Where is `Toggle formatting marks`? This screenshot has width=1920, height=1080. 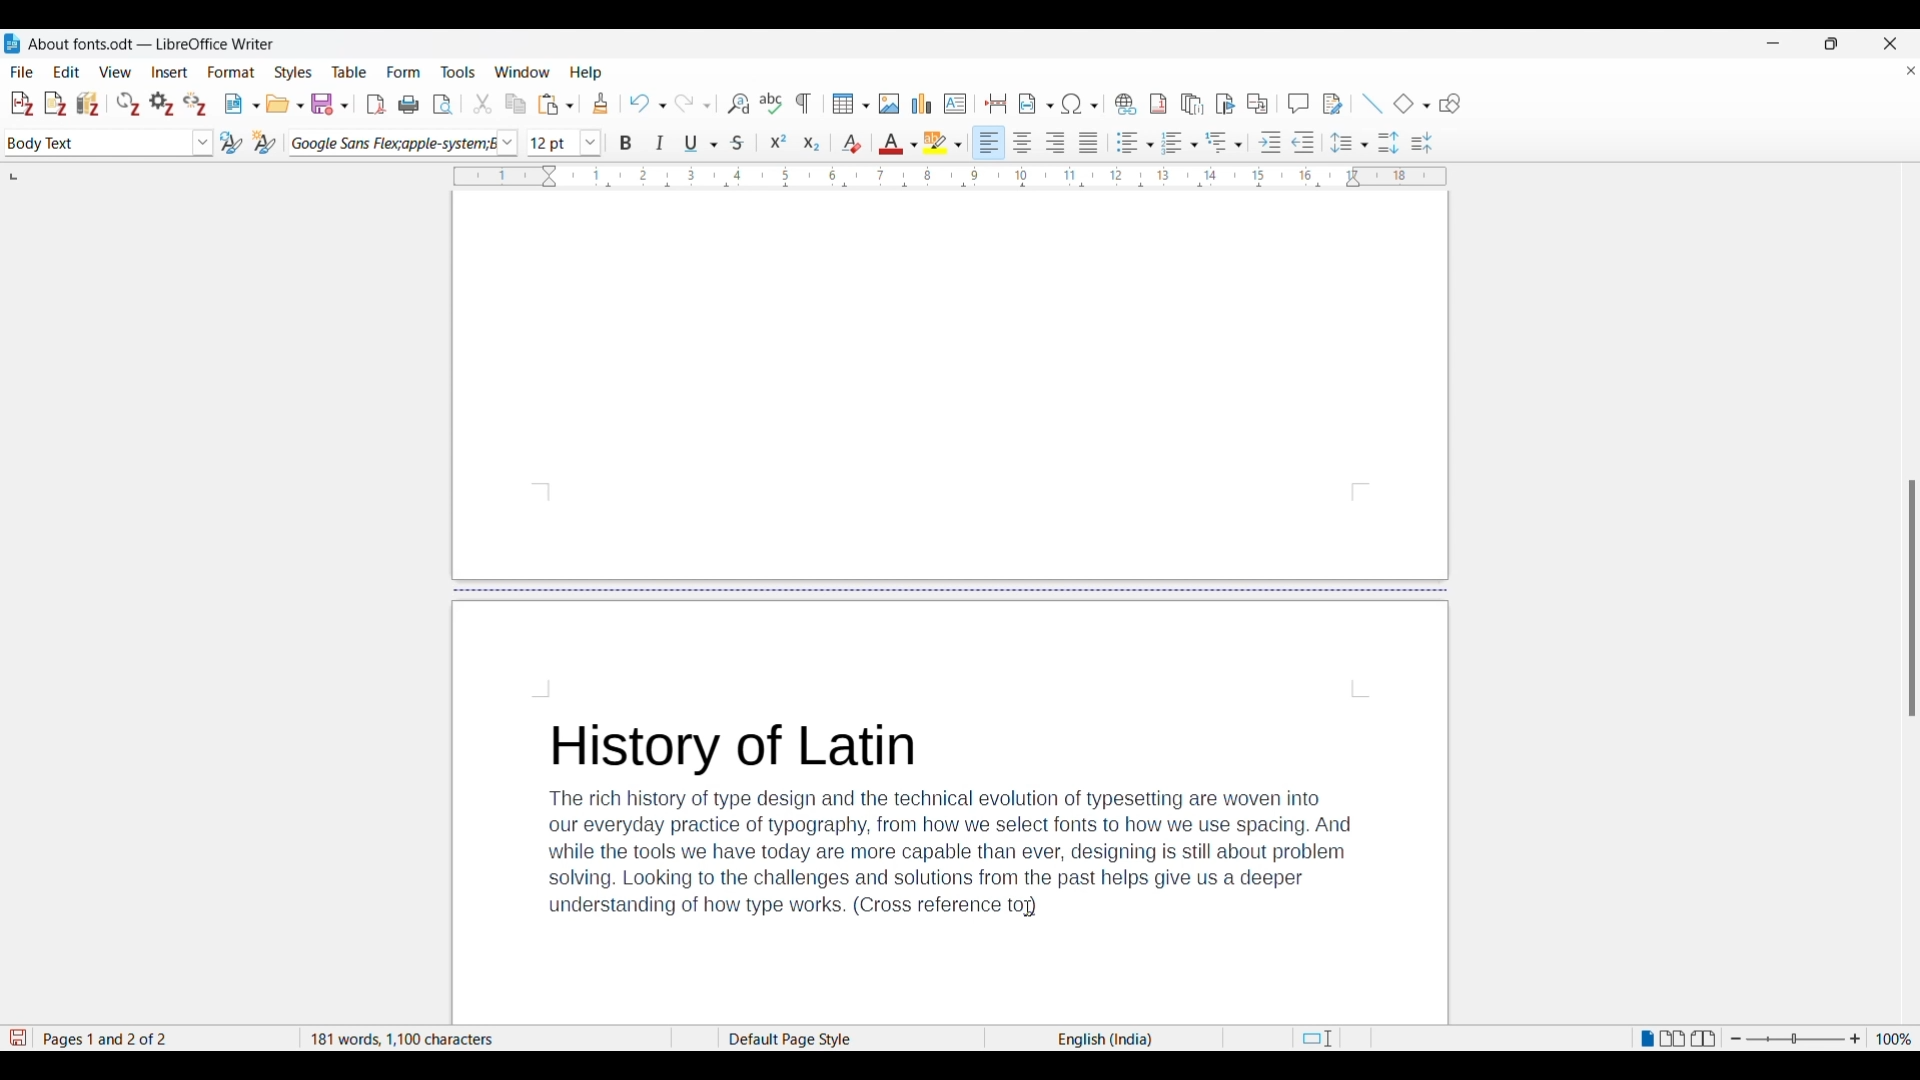 Toggle formatting marks is located at coordinates (804, 103).